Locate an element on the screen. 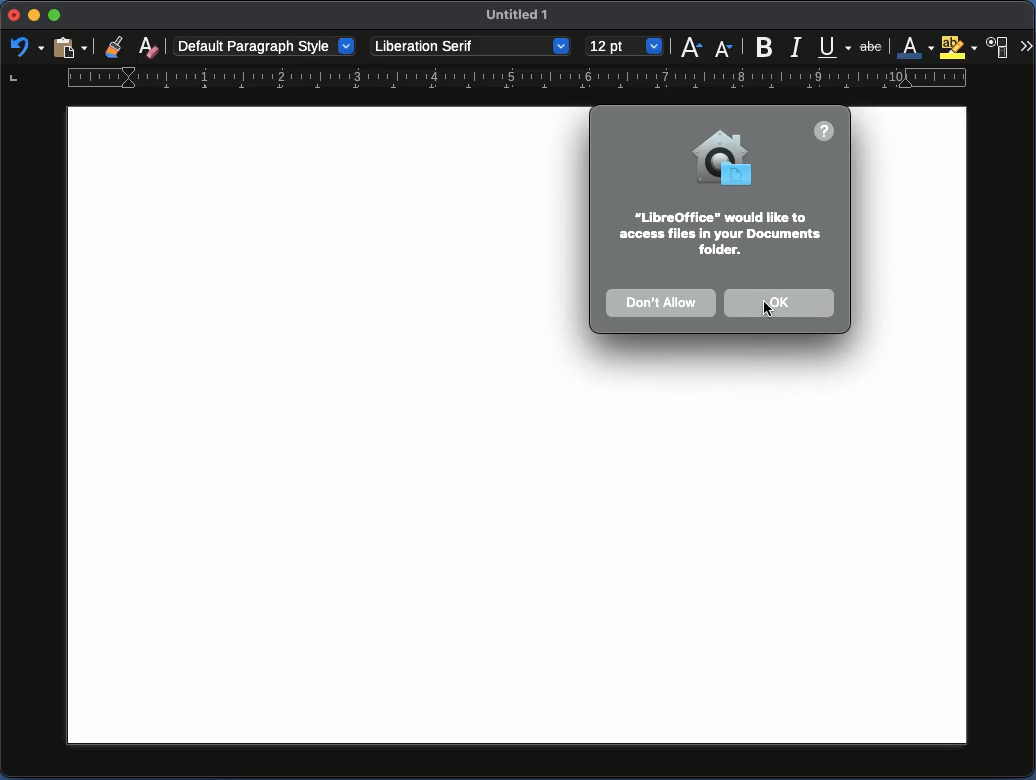 This screenshot has height=780, width=1036. Close is located at coordinates (12, 19).